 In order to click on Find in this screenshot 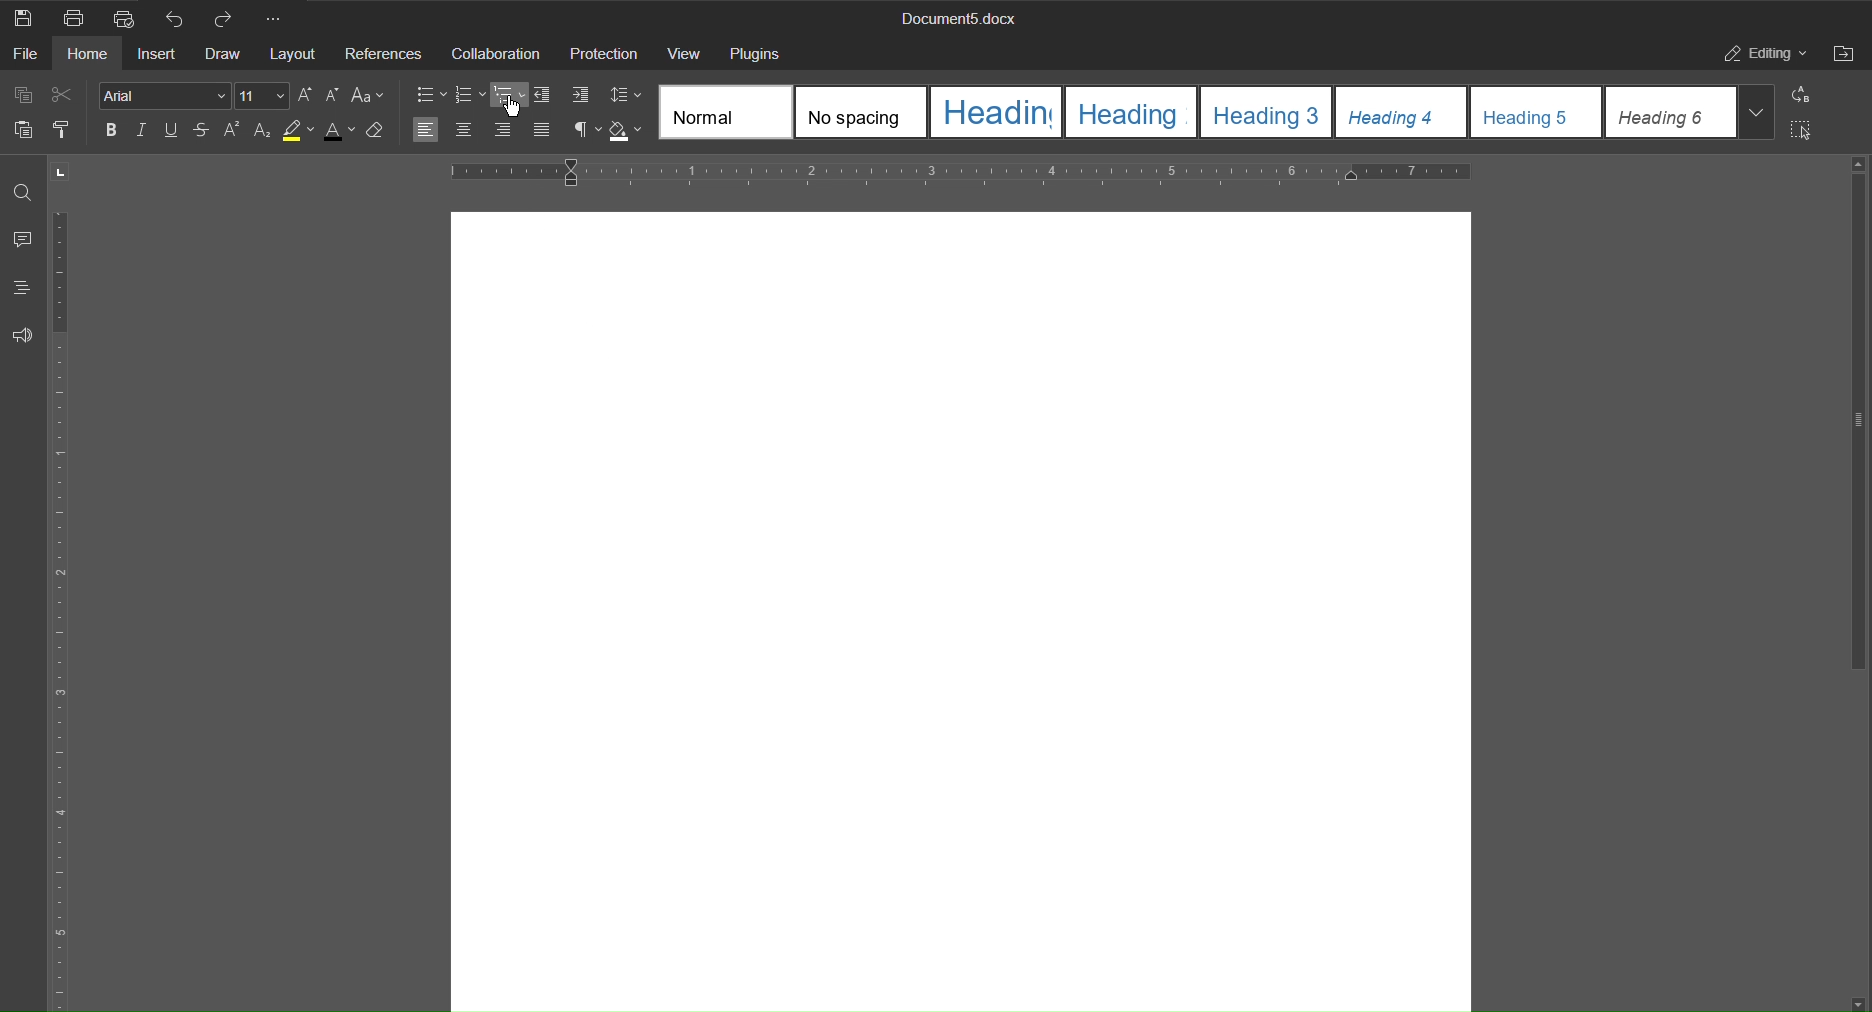, I will do `click(22, 194)`.